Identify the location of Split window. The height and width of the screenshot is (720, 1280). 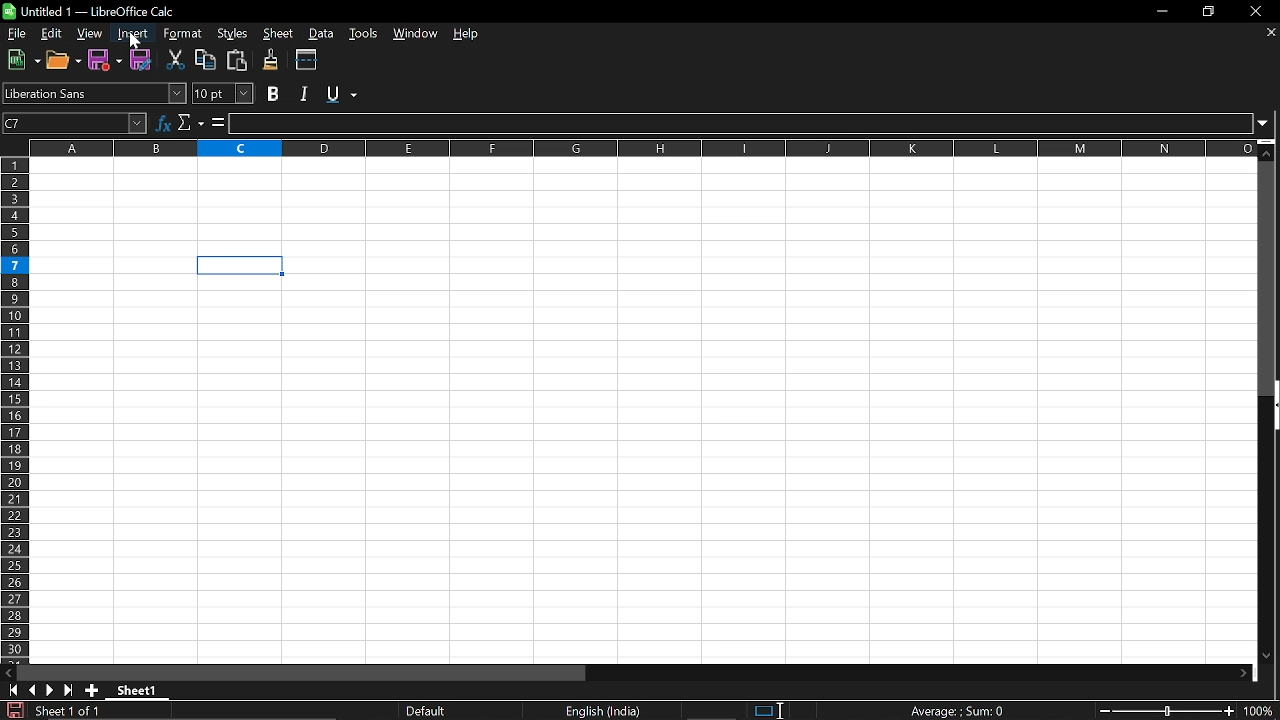
(307, 59).